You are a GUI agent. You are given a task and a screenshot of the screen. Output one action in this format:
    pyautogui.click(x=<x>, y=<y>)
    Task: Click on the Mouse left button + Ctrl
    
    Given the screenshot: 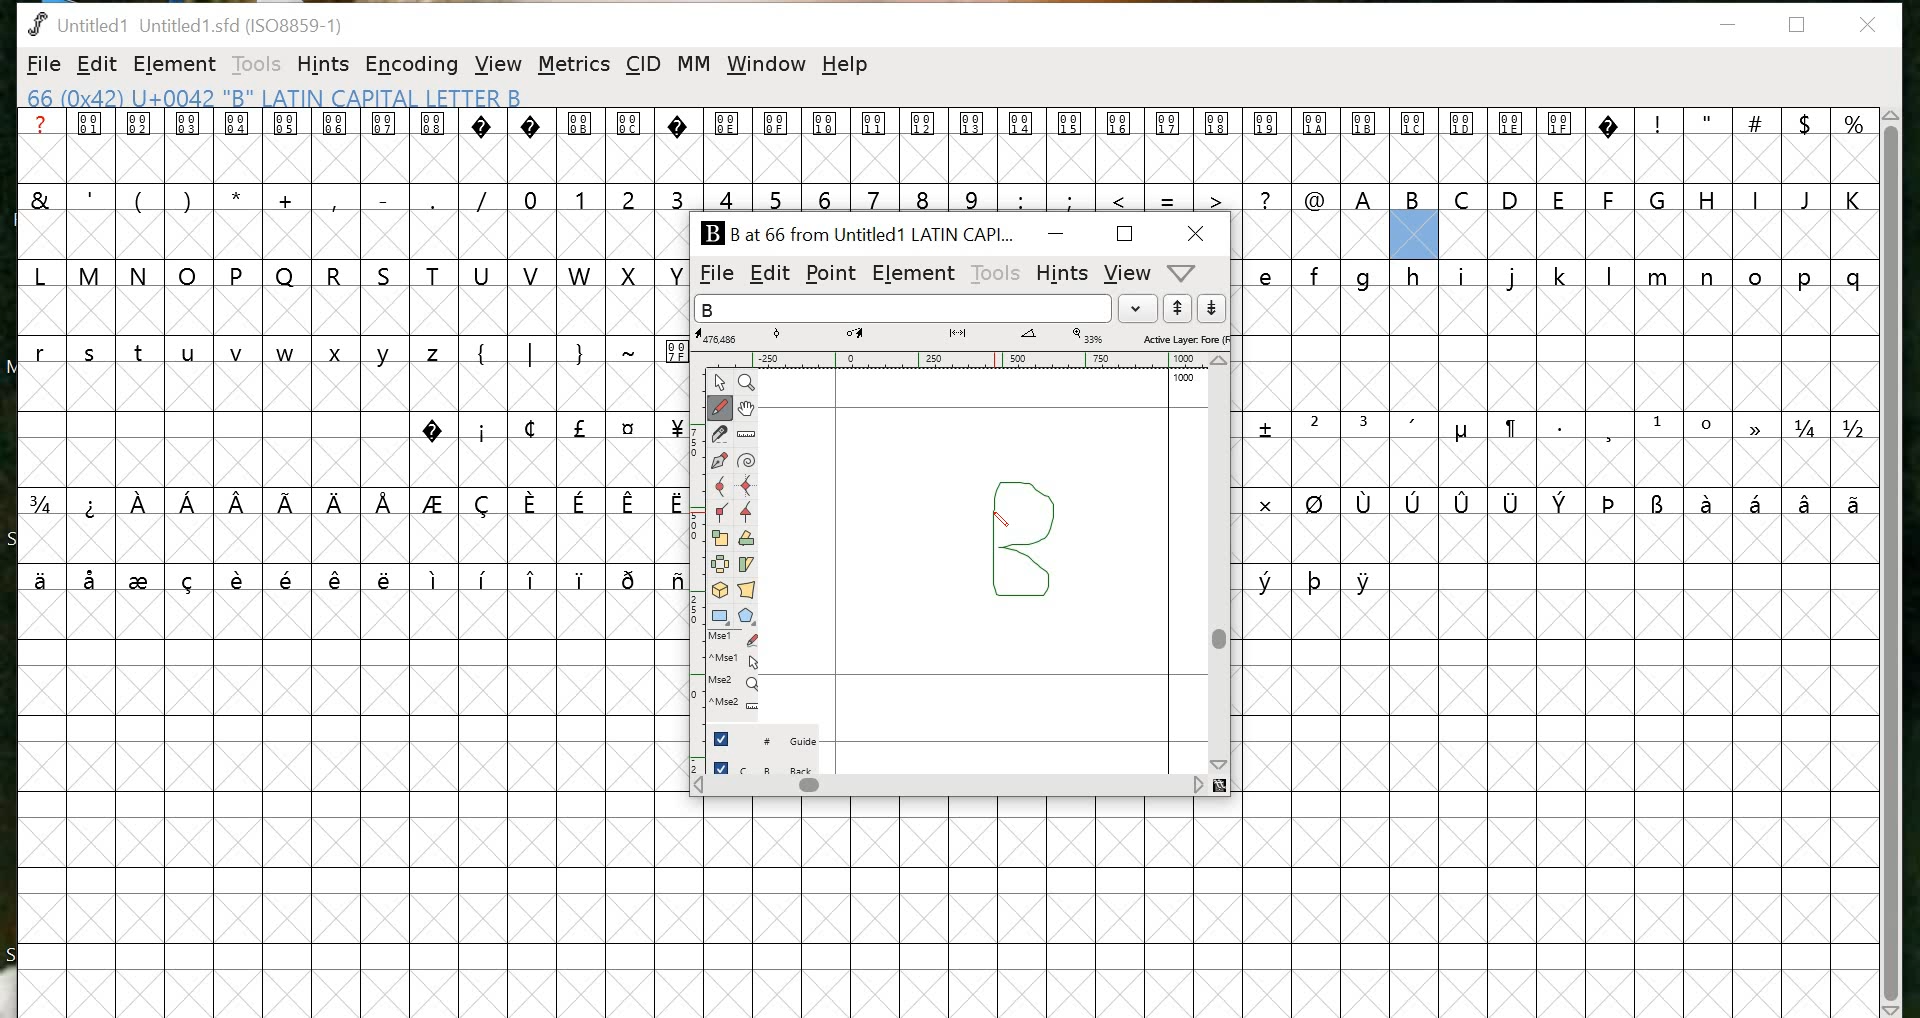 What is the action you would take?
    pyautogui.click(x=739, y=663)
    